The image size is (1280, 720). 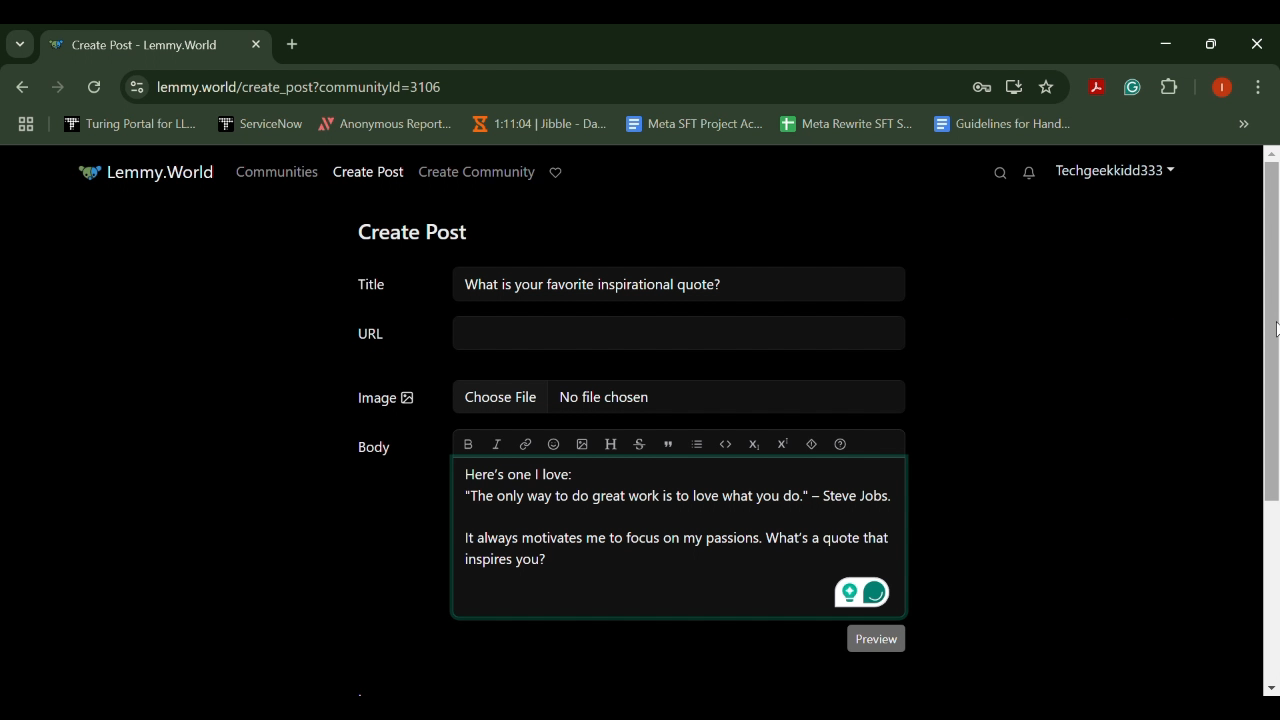 I want to click on Site Password Data Saved, so click(x=982, y=88).